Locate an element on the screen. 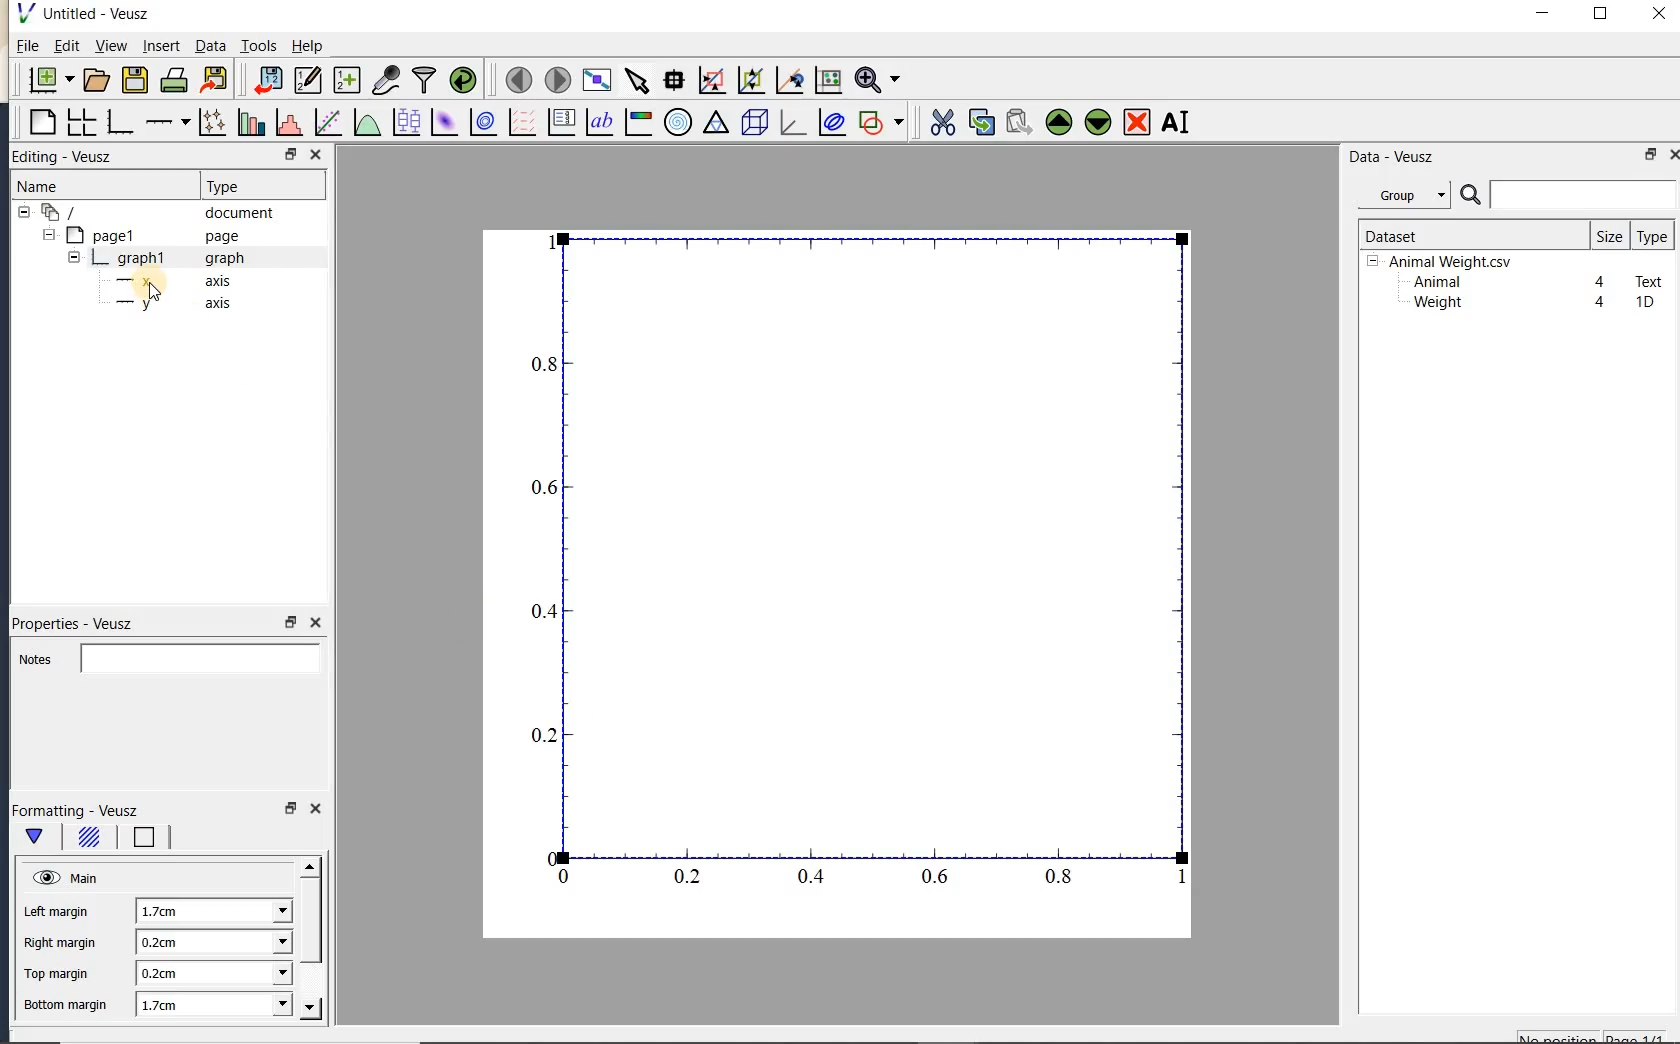 This screenshot has width=1680, height=1044. 1D is located at coordinates (1644, 302).